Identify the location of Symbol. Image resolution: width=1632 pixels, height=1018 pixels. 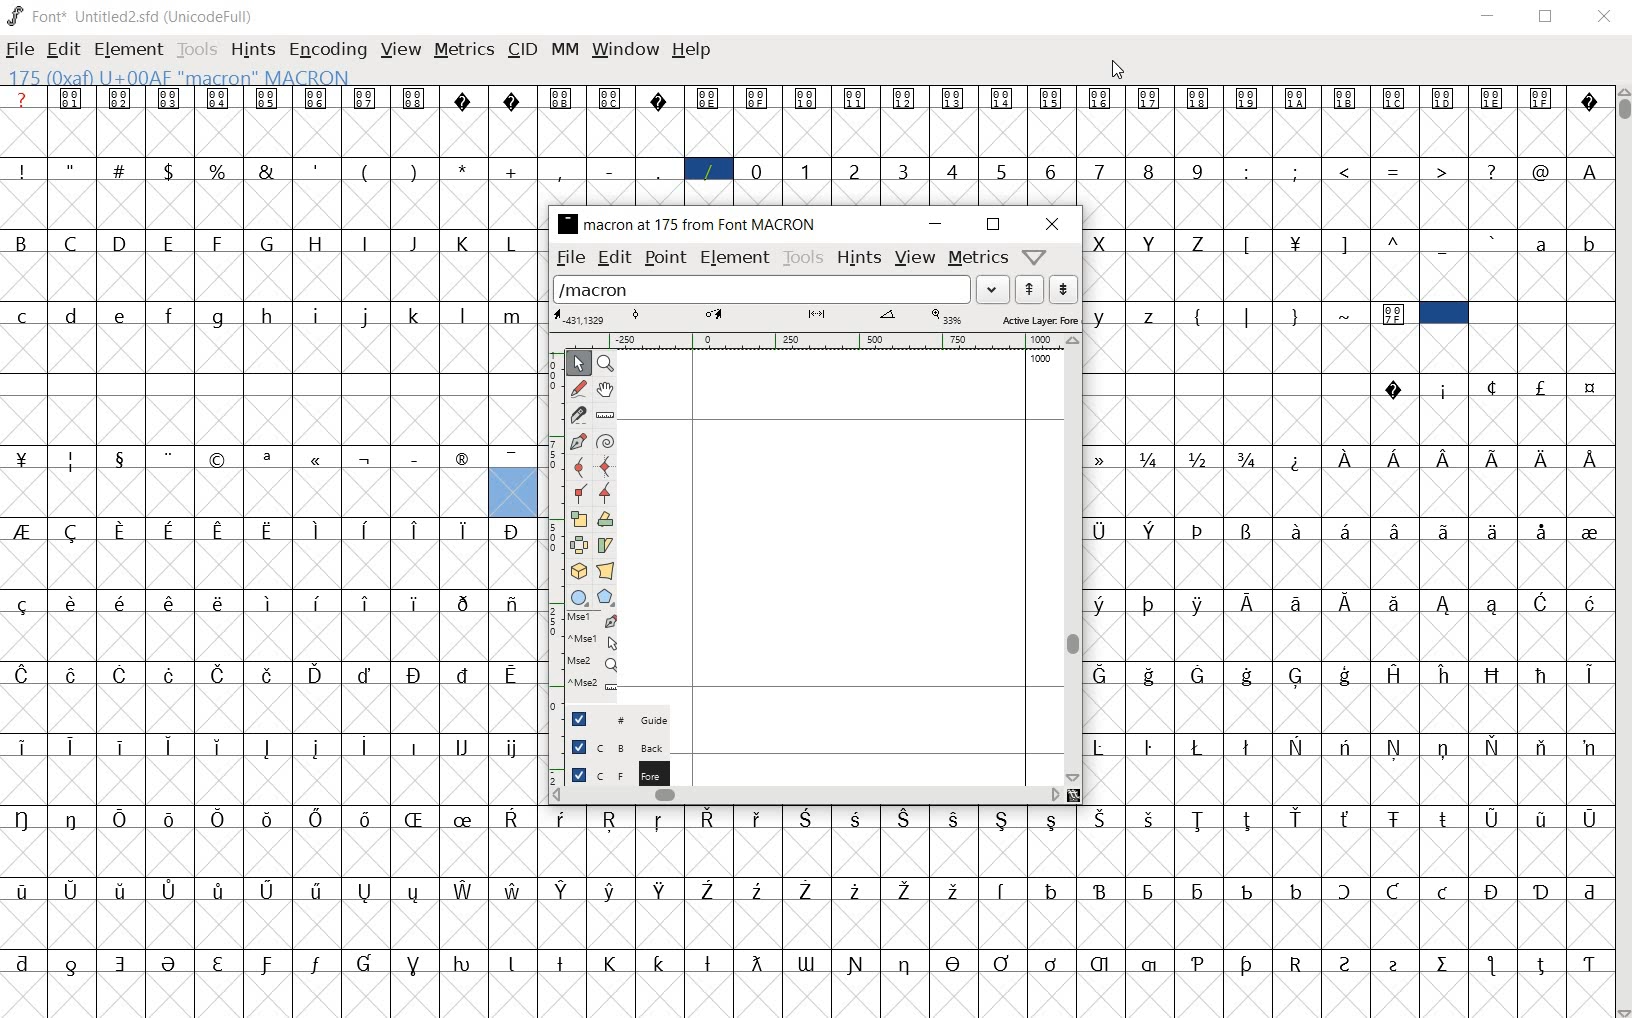
(759, 818).